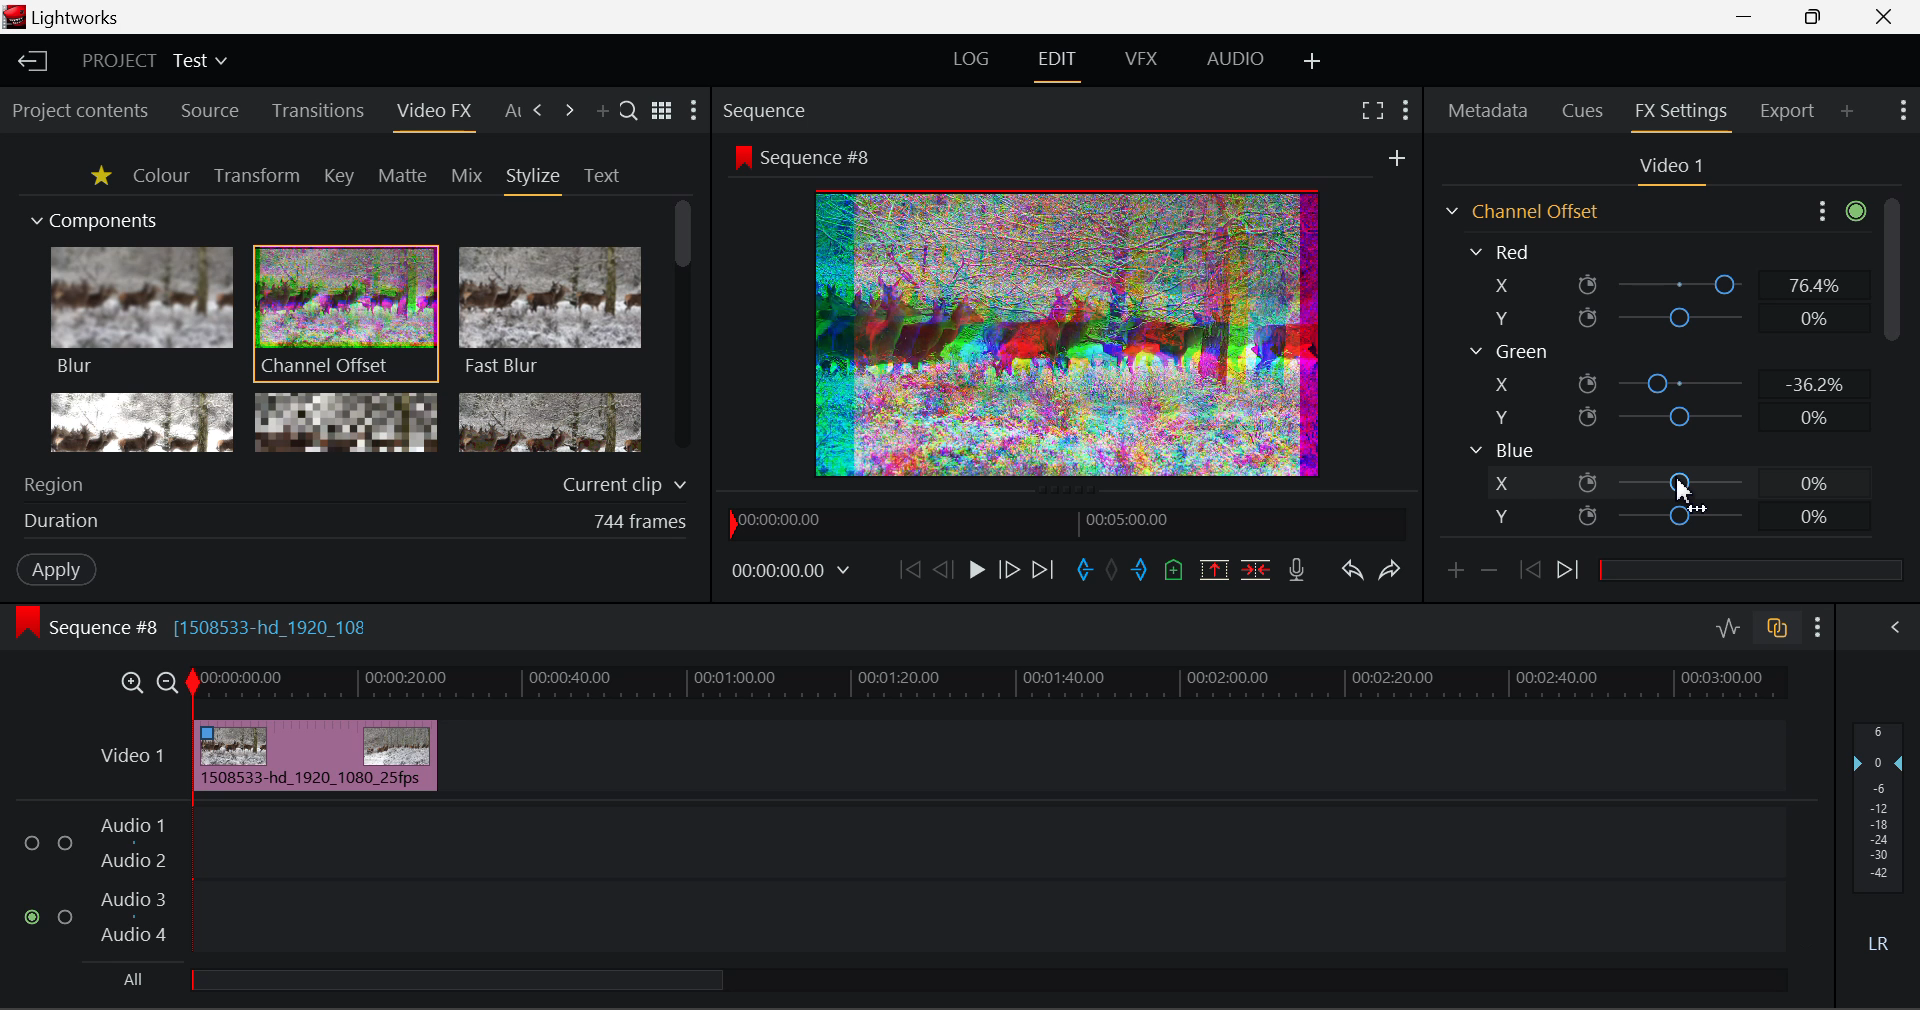  I want to click on Export, so click(1788, 111).